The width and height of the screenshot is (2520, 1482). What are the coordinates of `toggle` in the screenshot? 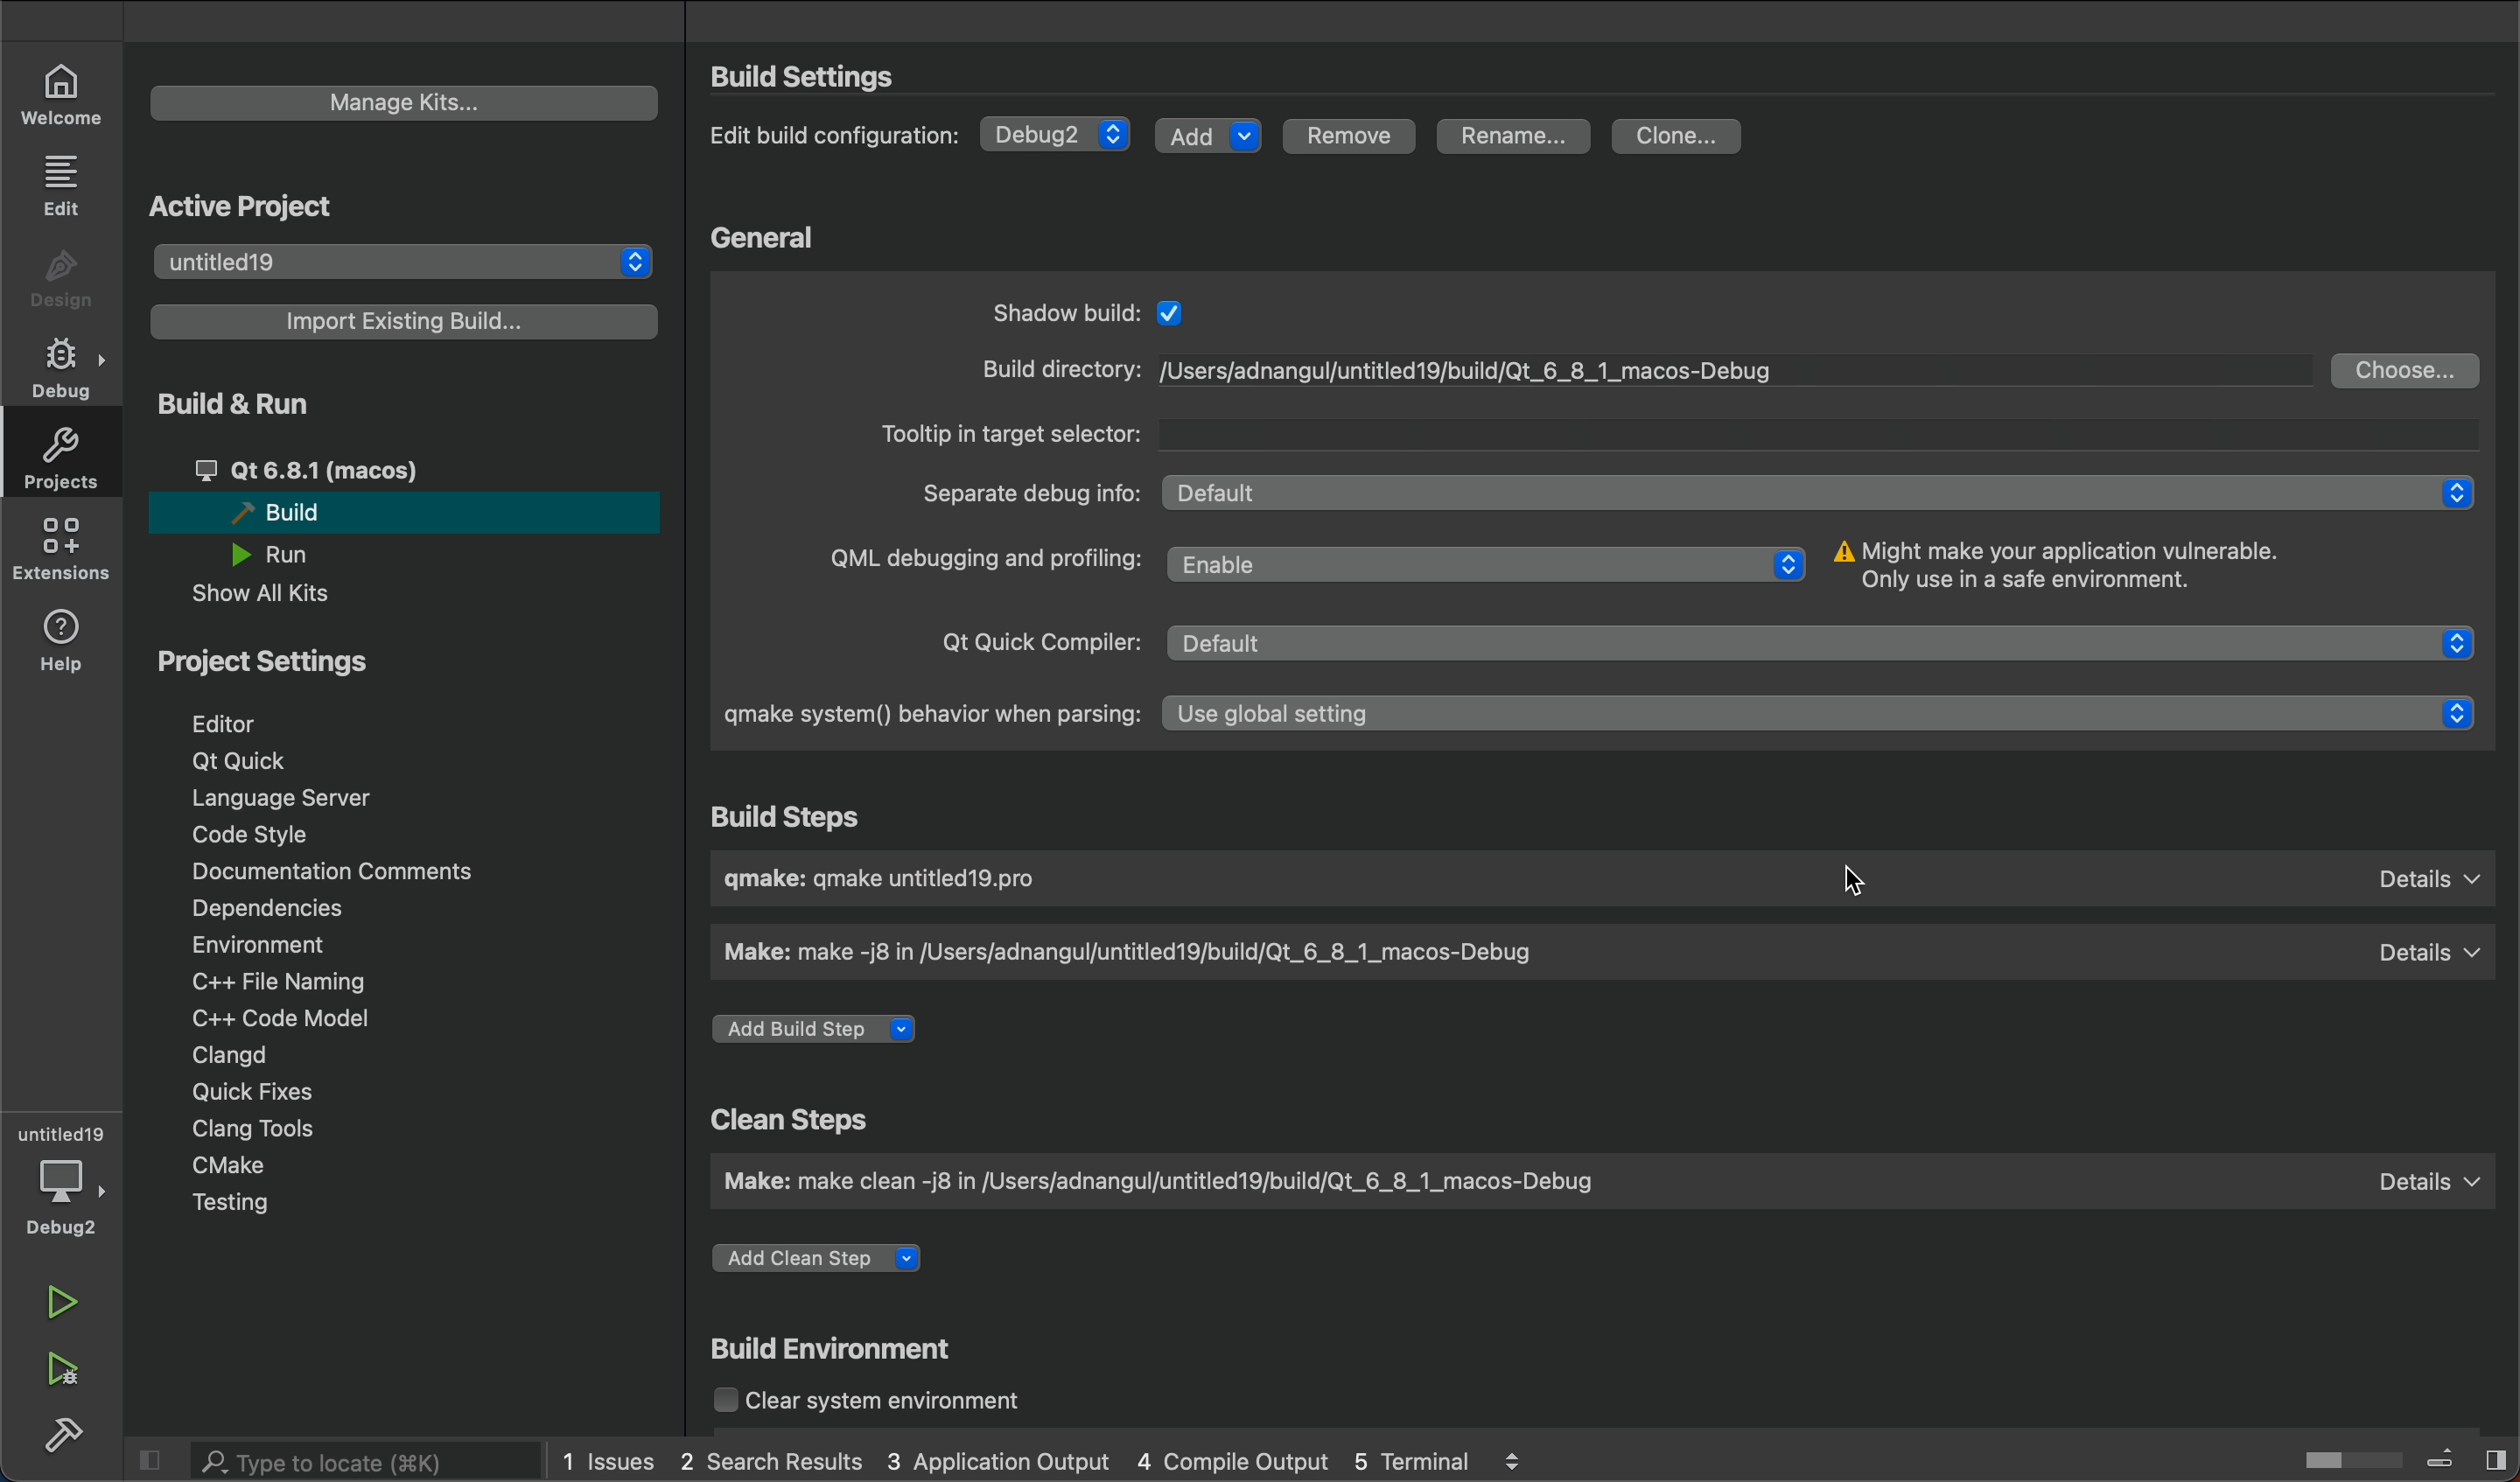 It's located at (2336, 1456).